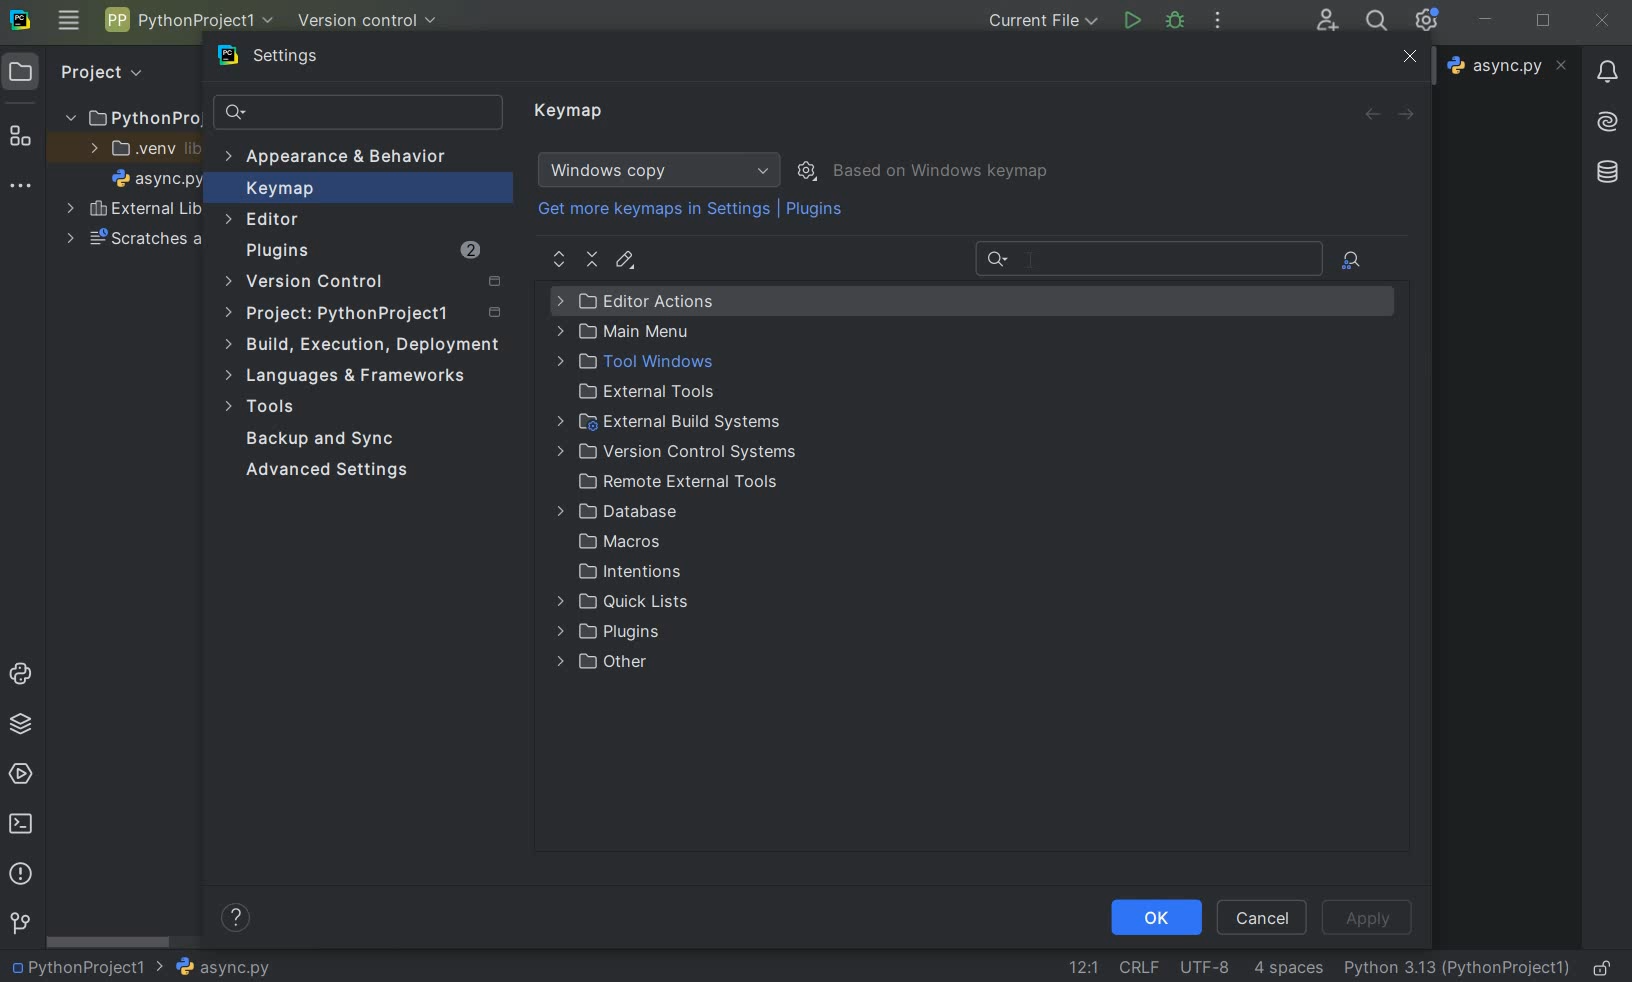  I want to click on tool windows, so click(632, 362).